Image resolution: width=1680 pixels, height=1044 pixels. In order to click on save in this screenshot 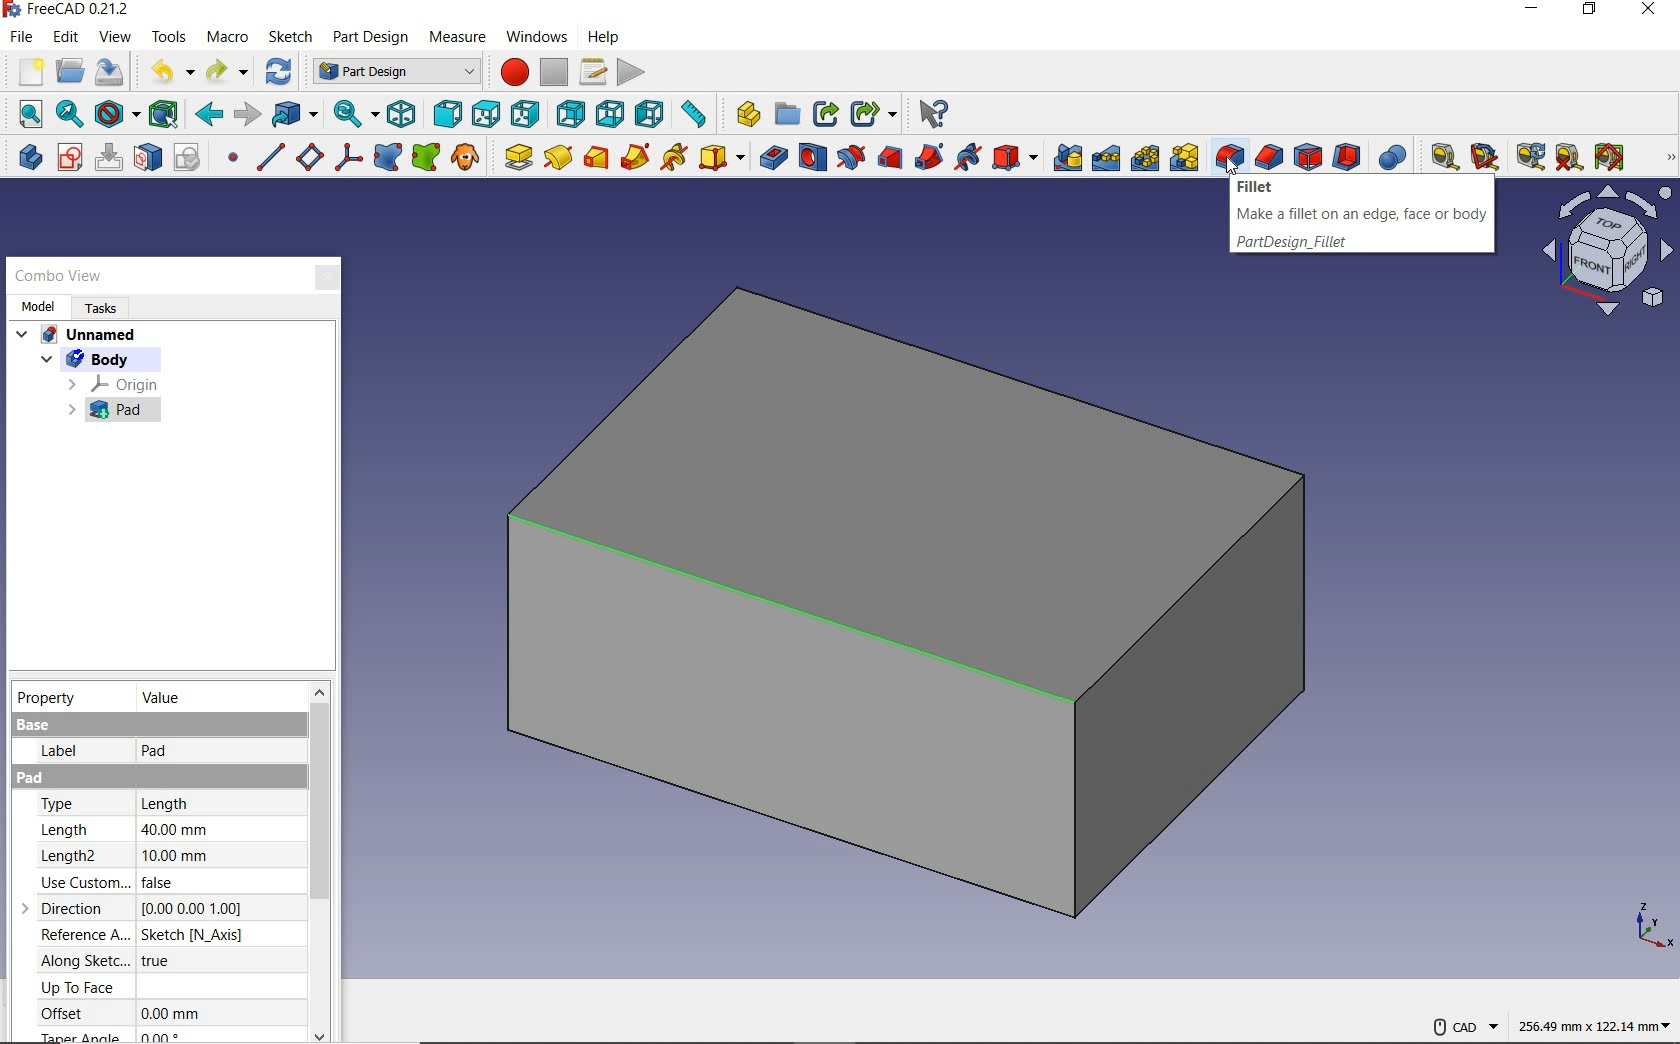, I will do `click(111, 72)`.